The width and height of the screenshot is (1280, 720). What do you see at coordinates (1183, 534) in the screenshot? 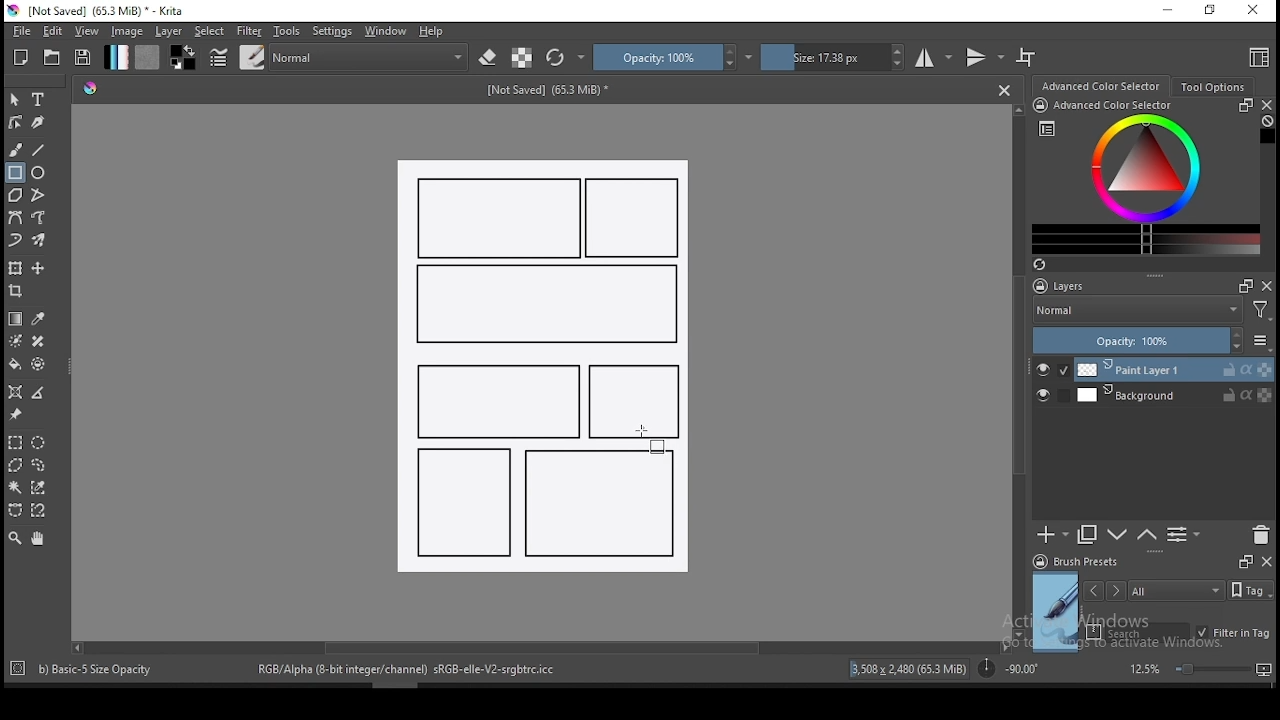
I see `view or change layer properties` at bounding box center [1183, 534].